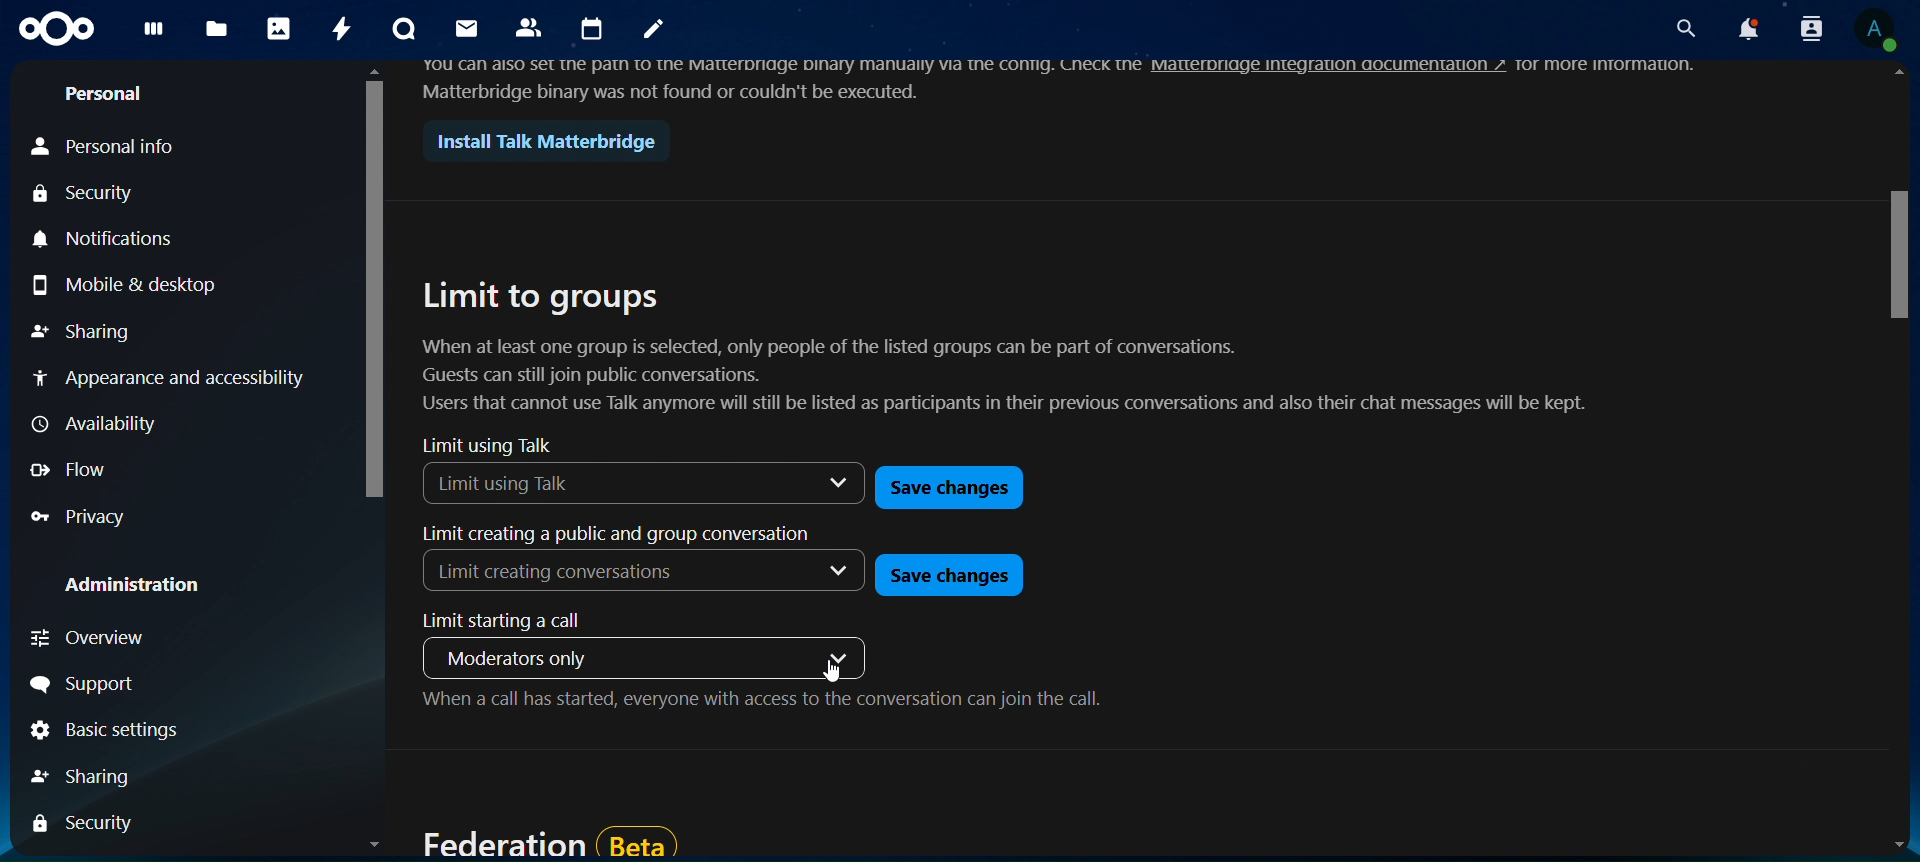 The image size is (1920, 862). Describe the element at coordinates (343, 28) in the screenshot. I see `activity` at that location.